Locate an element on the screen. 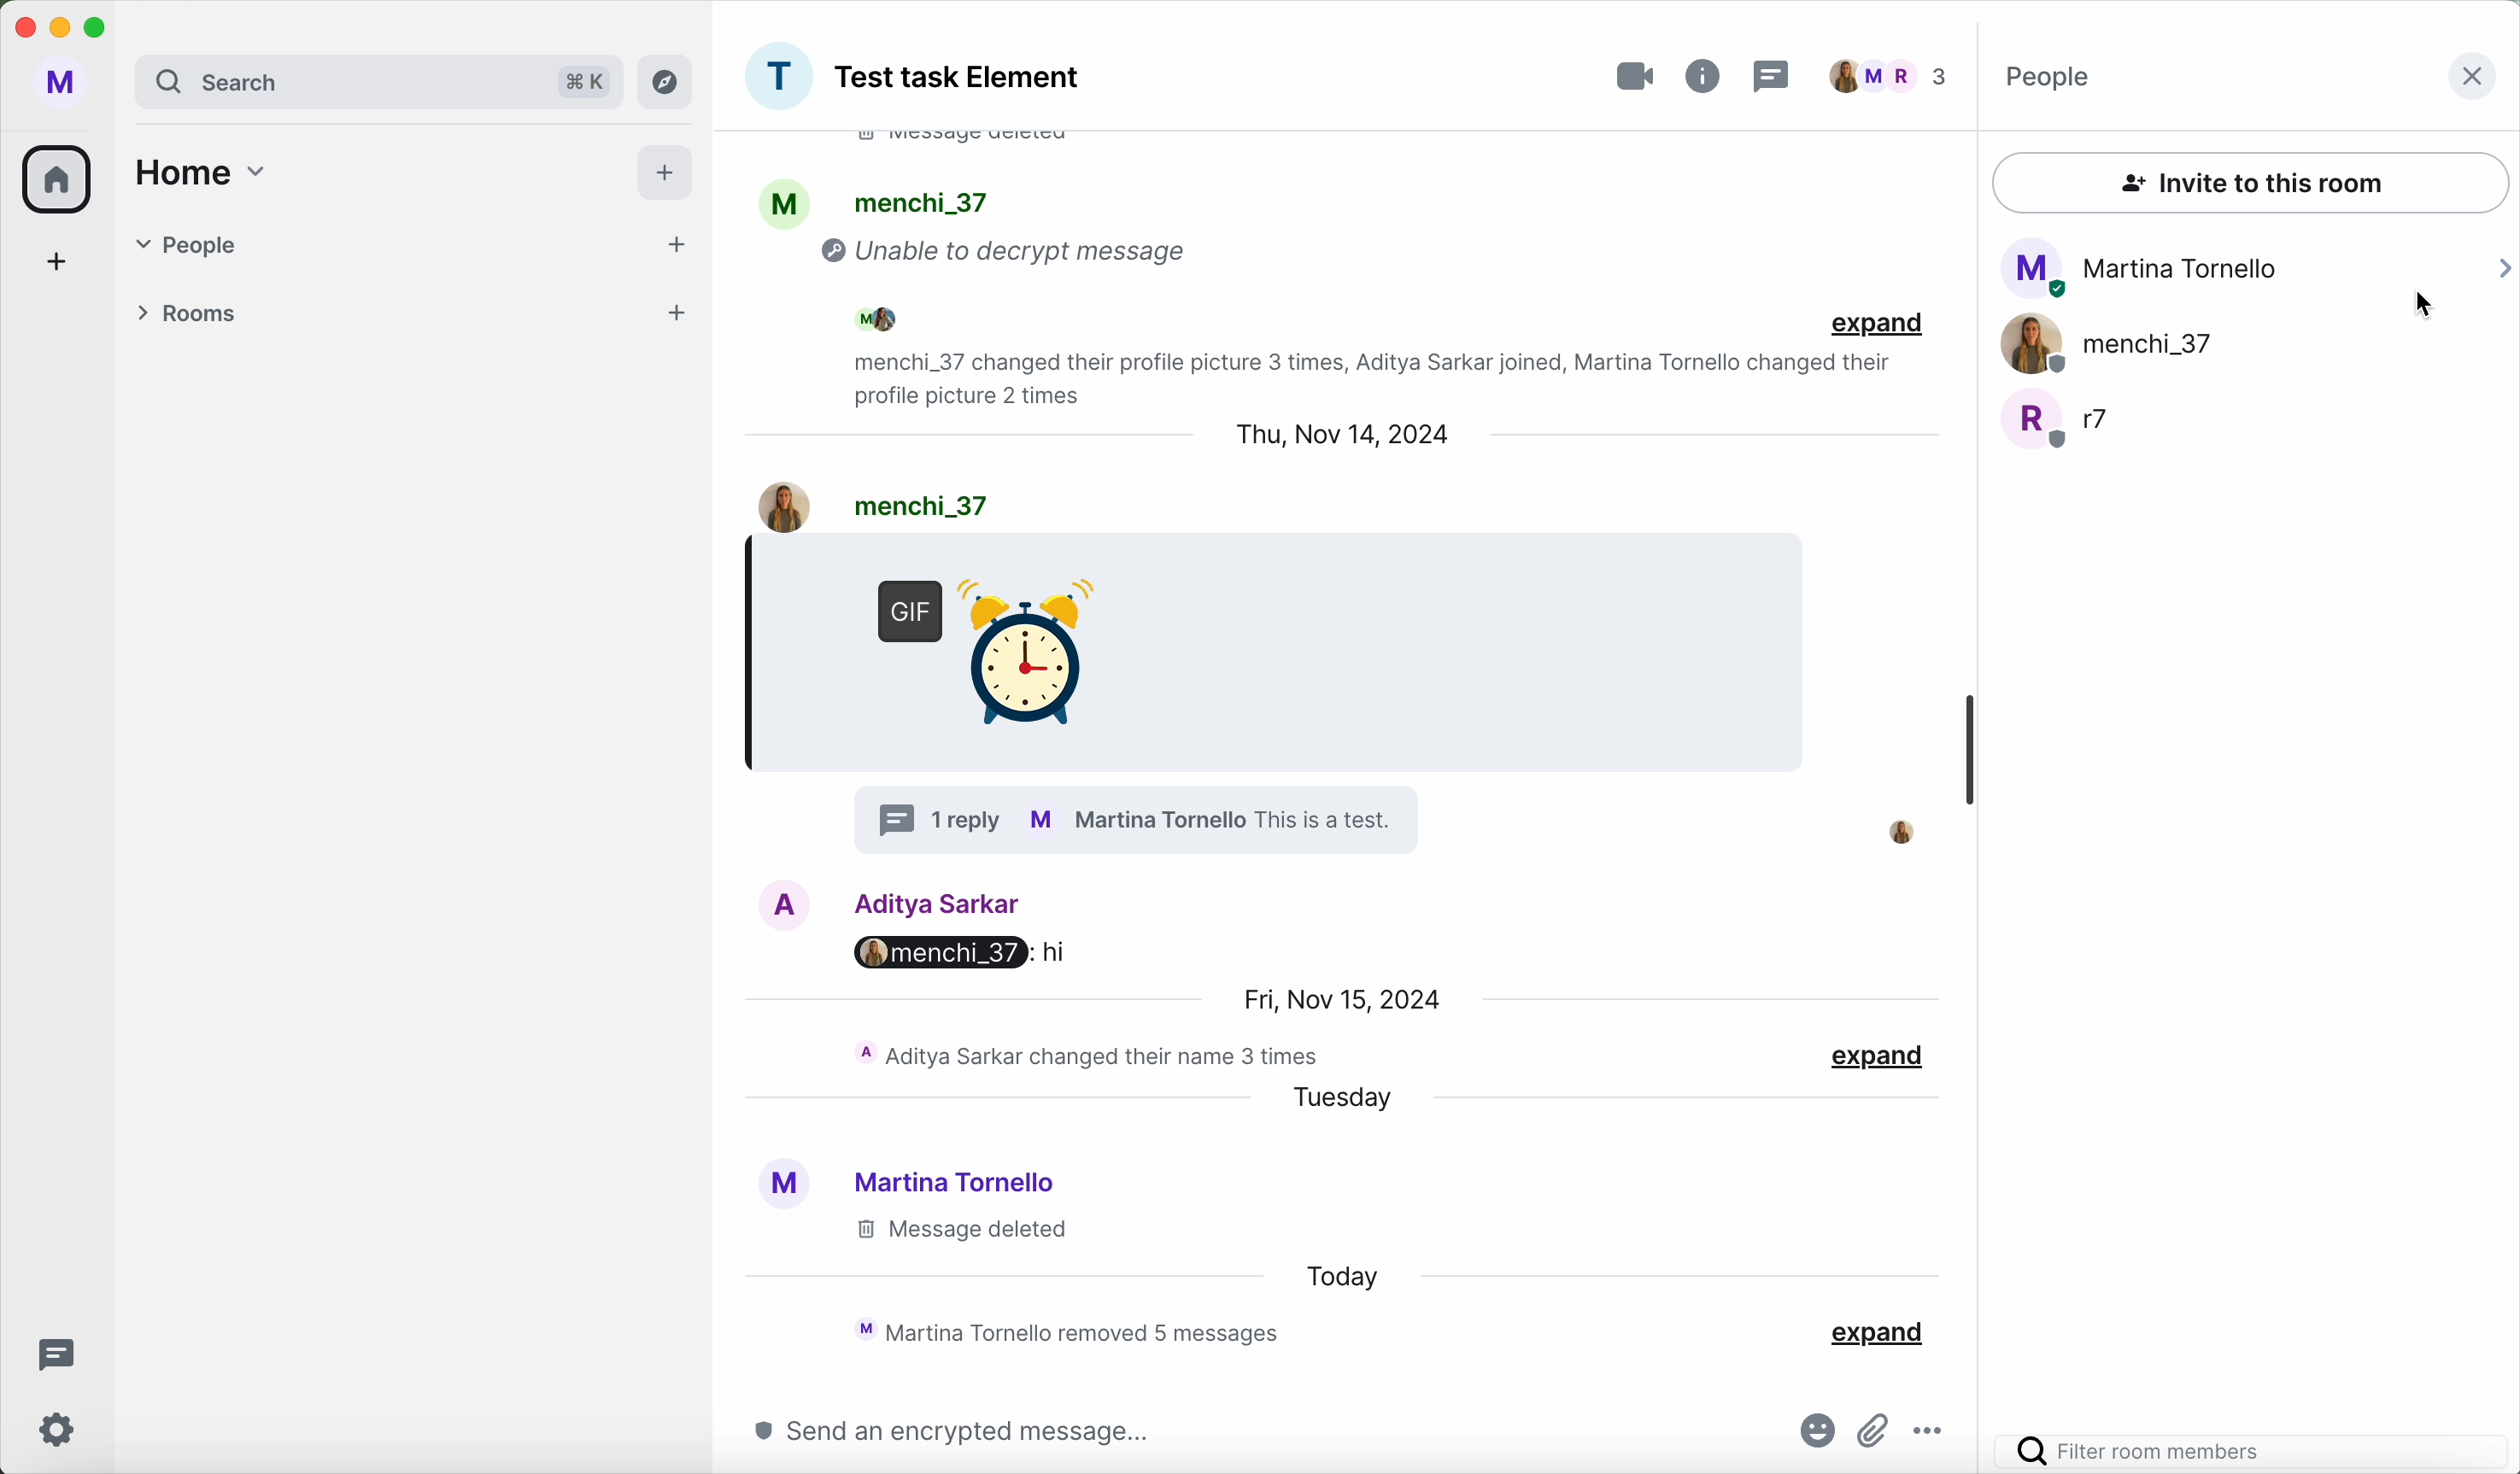 This screenshot has width=2520, height=1474. invite to this room button is located at coordinates (2251, 184).